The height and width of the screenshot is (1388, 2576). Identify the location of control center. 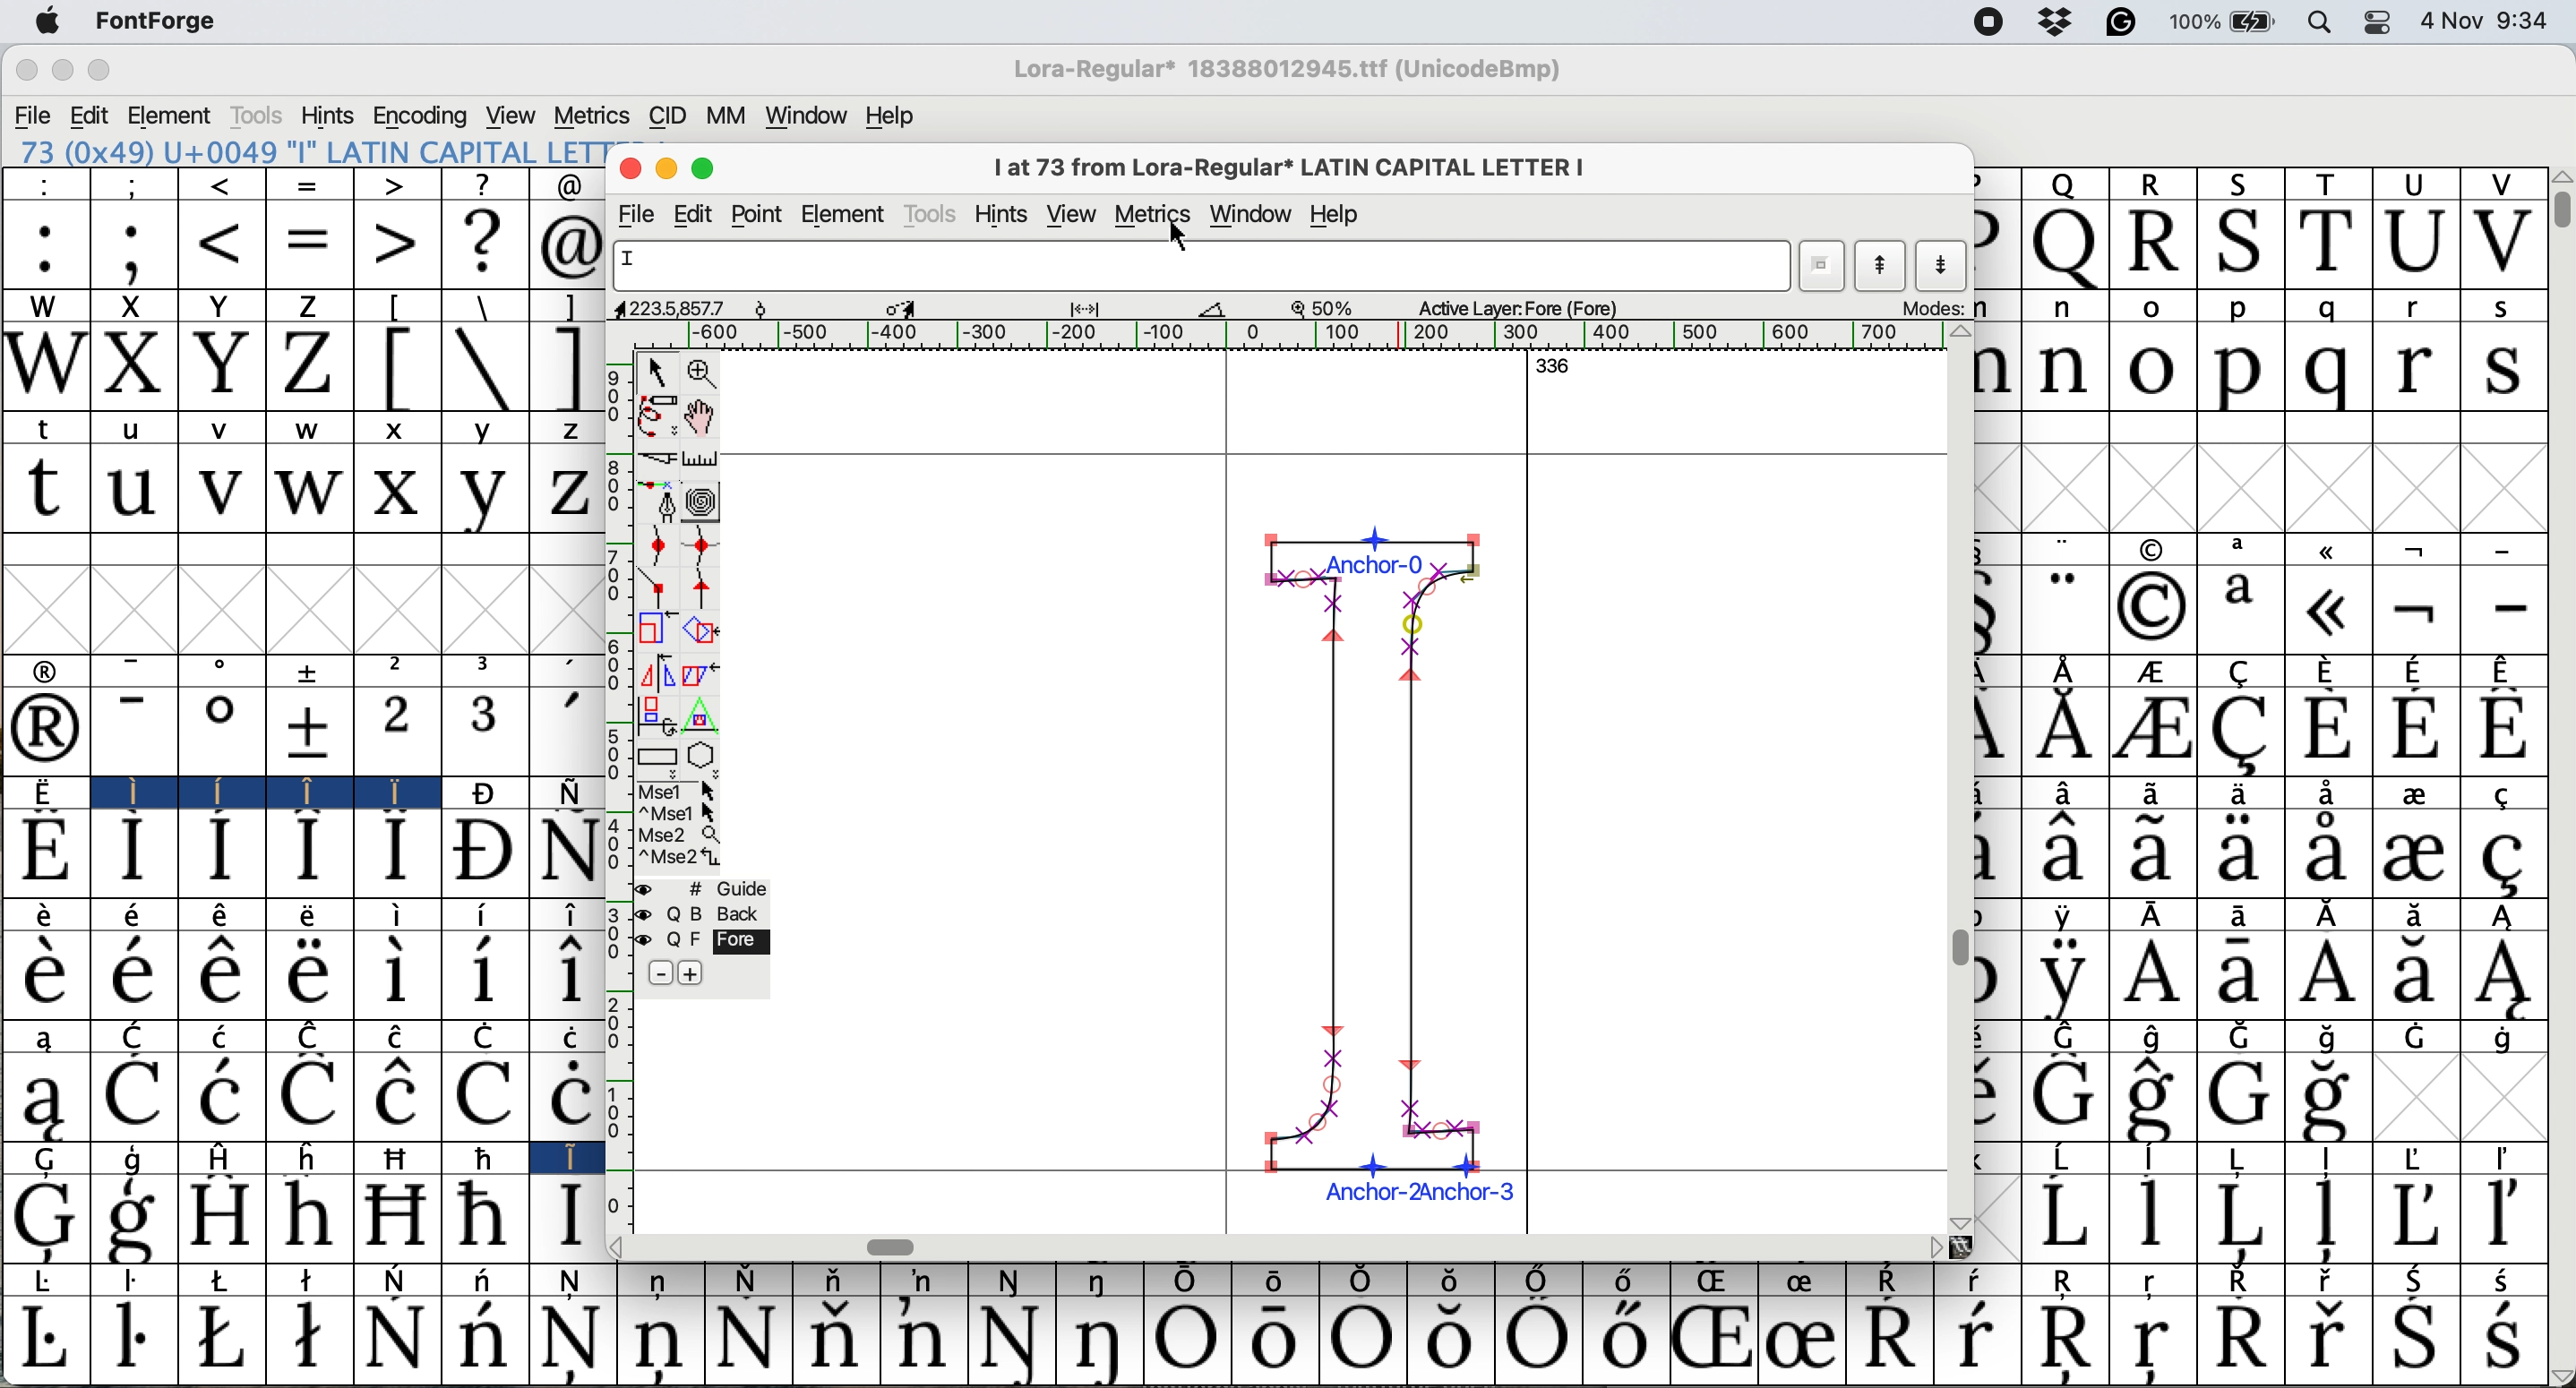
(2381, 24).